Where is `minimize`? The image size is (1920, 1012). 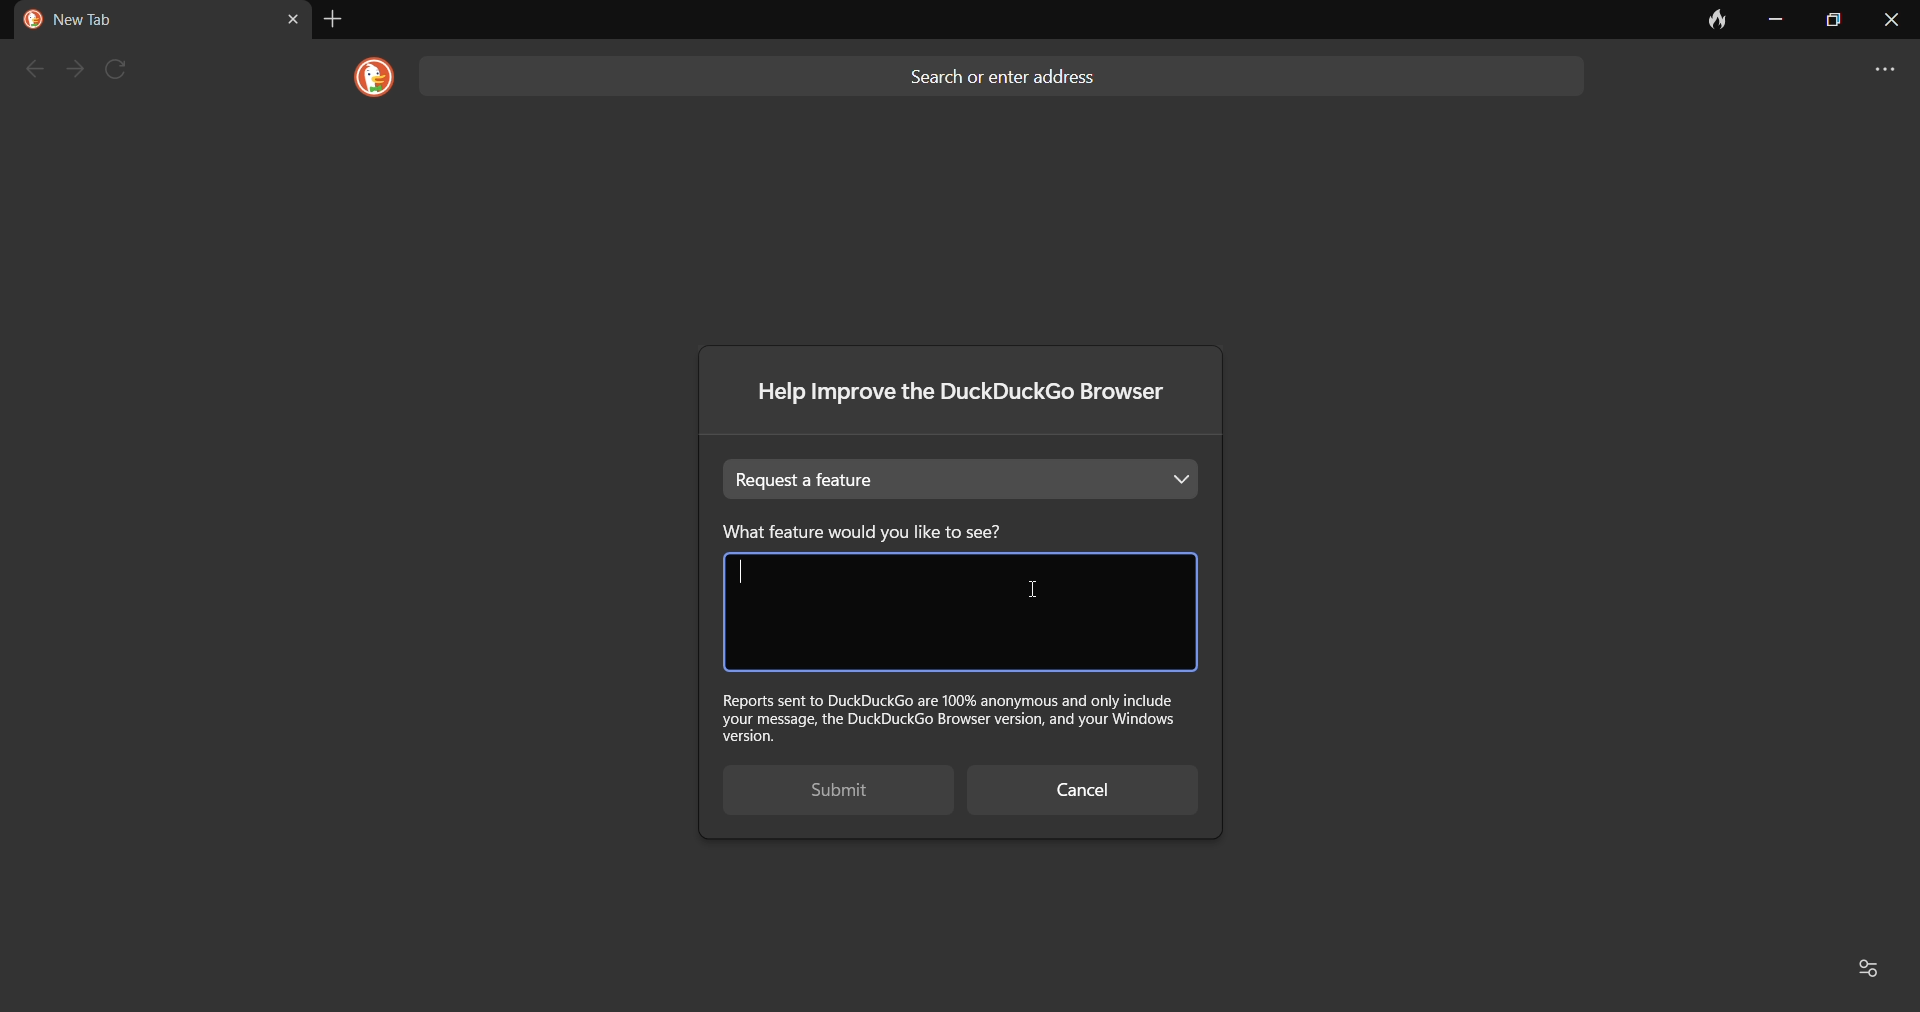
minimize is located at coordinates (1774, 20).